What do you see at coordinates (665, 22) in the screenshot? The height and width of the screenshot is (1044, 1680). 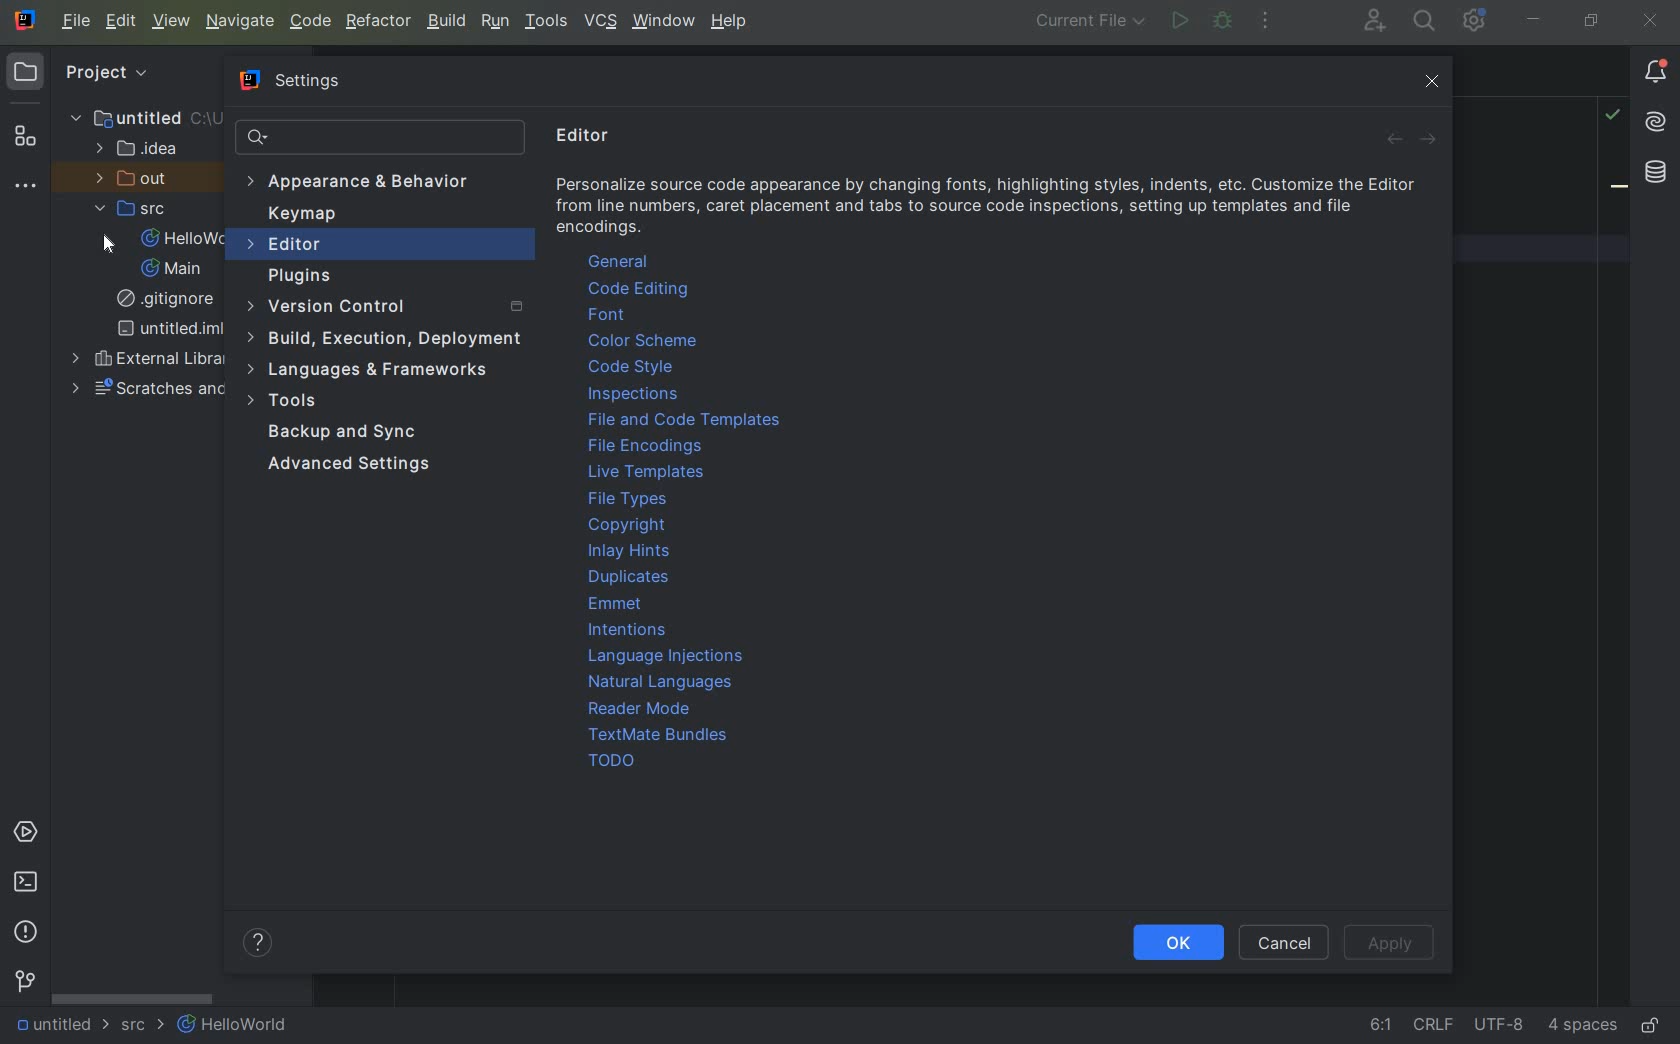 I see `window` at bounding box center [665, 22].